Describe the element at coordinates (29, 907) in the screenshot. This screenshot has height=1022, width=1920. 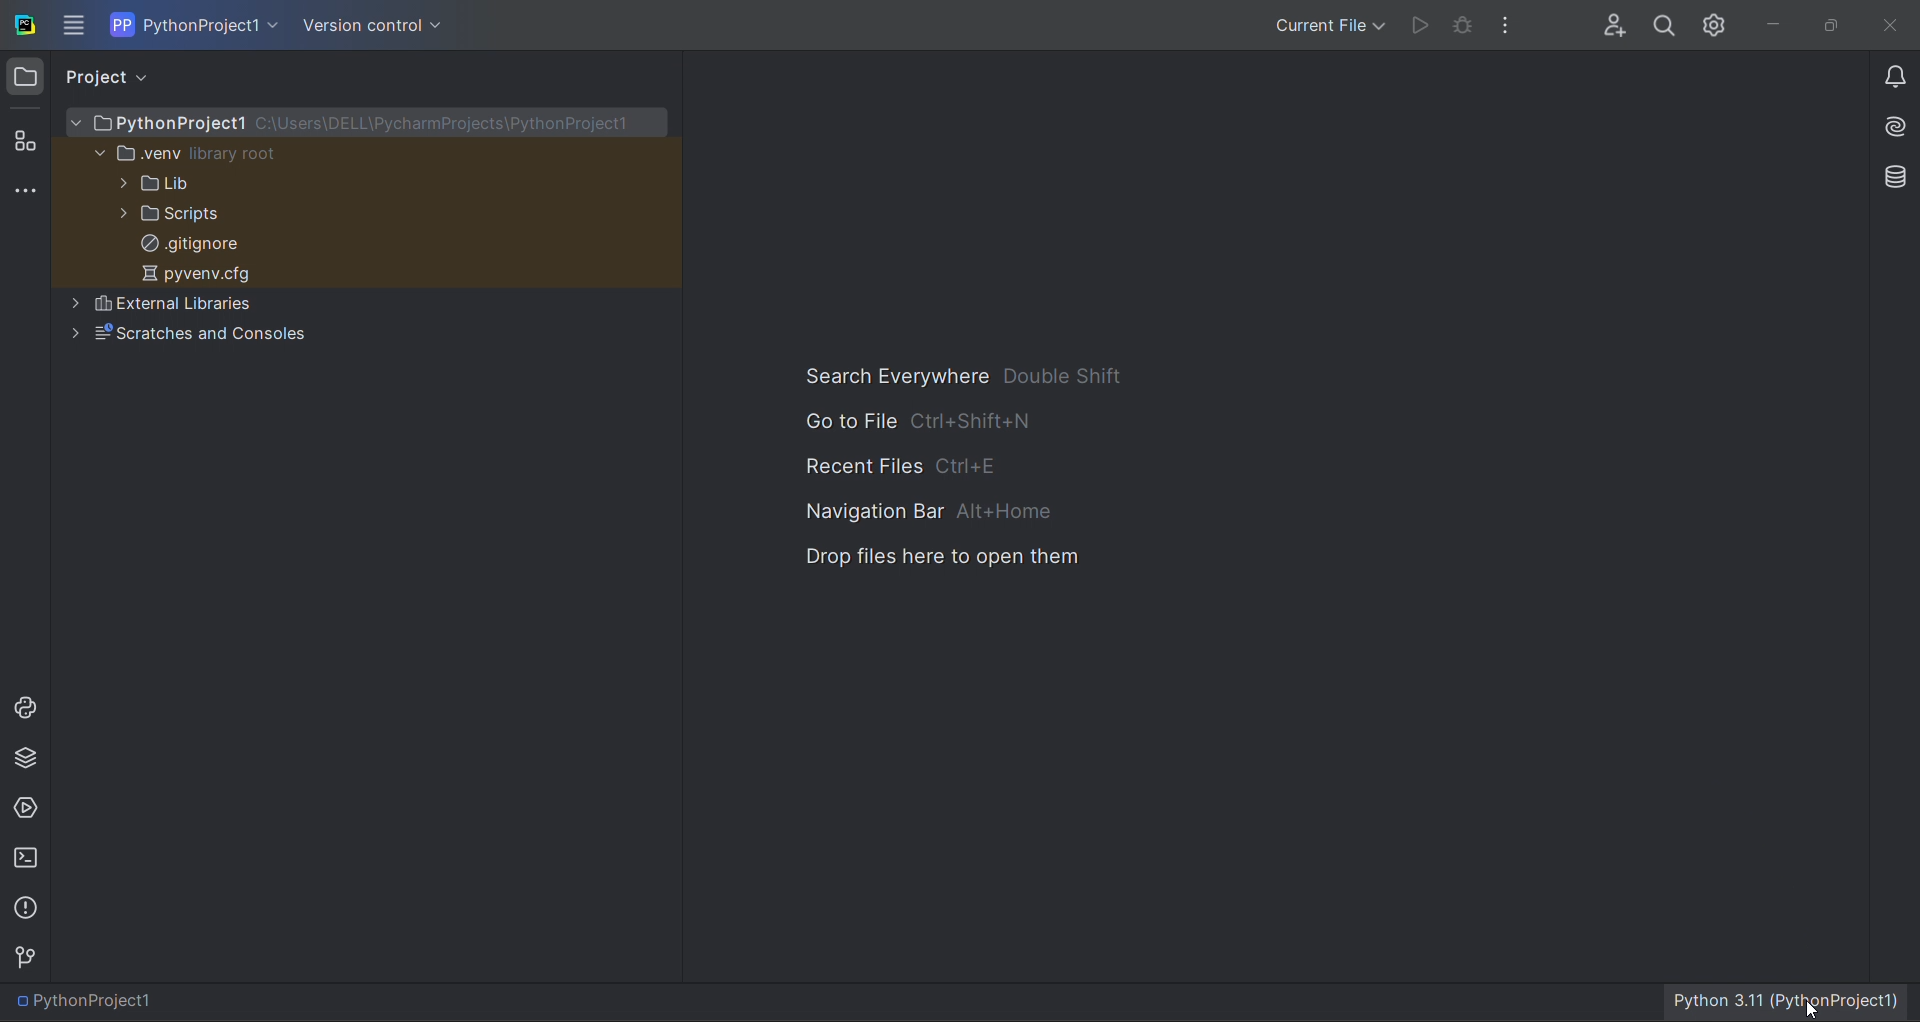
I see `probleems` at that location.